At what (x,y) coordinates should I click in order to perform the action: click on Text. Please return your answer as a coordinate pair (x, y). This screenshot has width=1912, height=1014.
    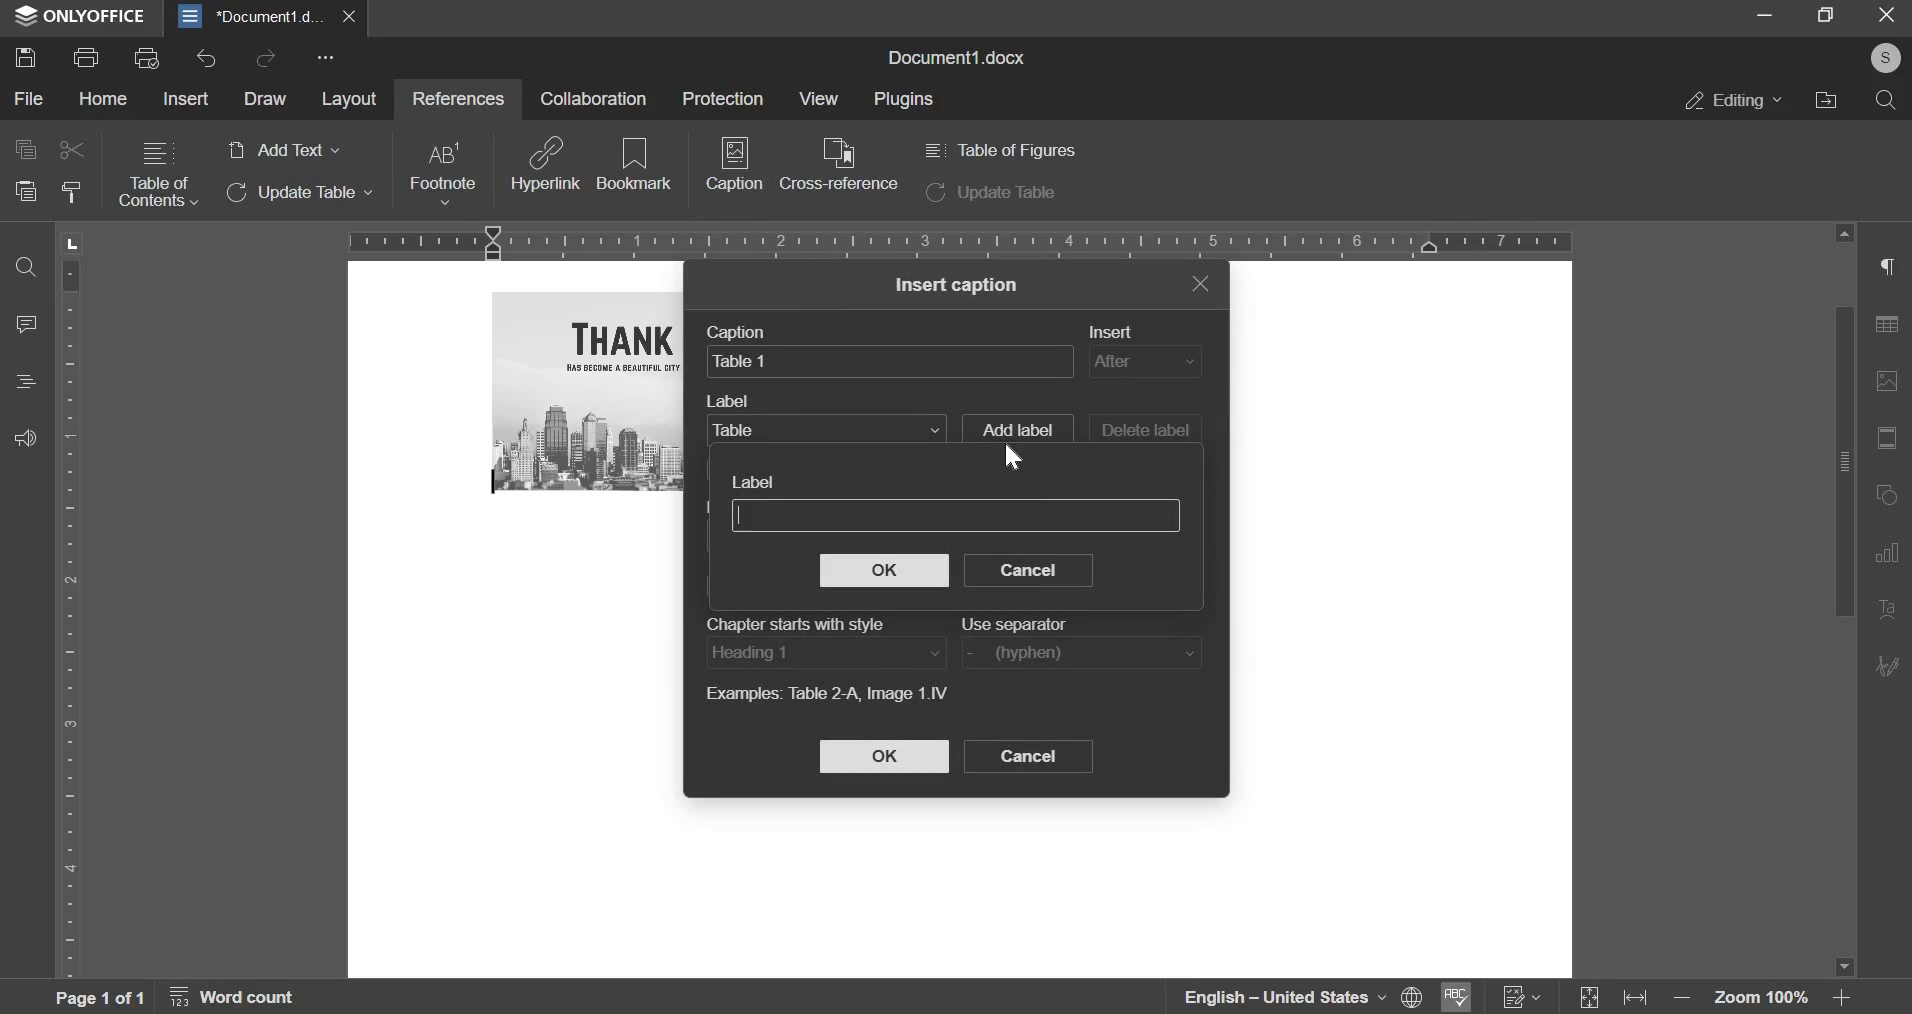
    Looking at the image, I should click on (1889, 611).